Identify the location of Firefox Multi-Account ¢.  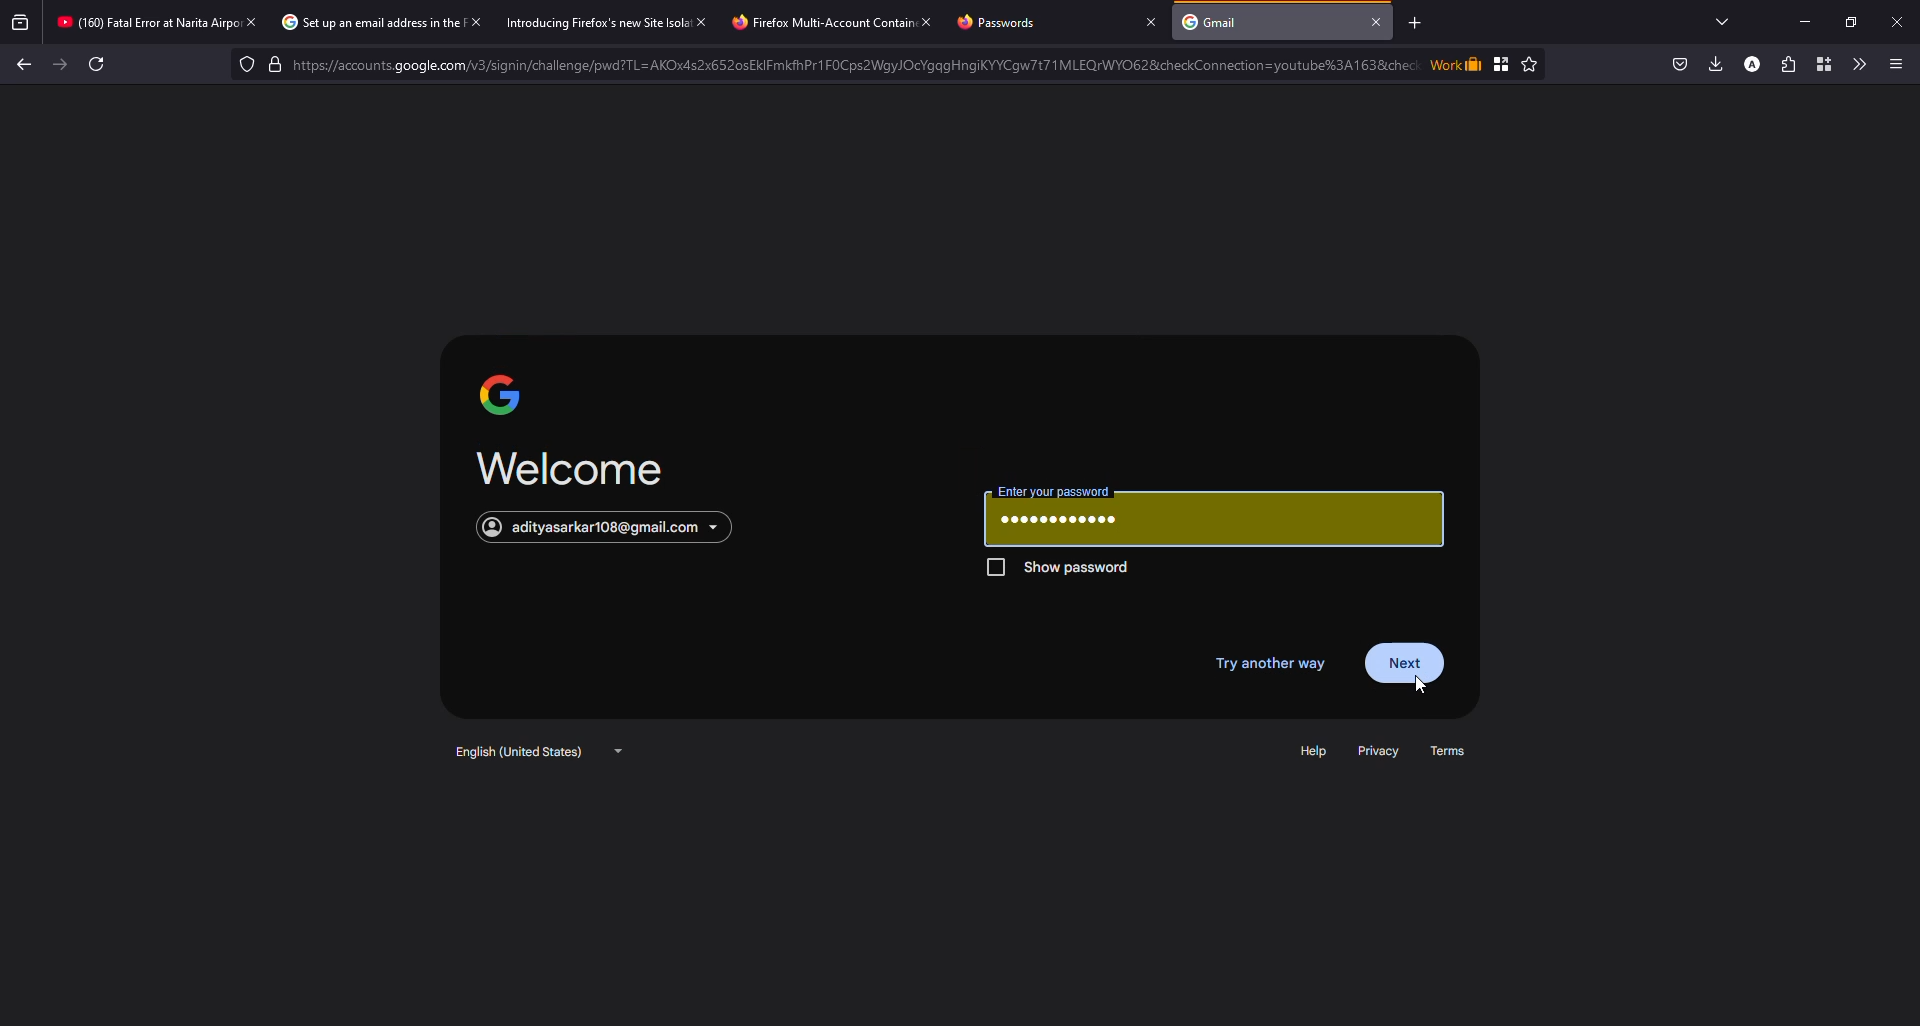
(803, 24).